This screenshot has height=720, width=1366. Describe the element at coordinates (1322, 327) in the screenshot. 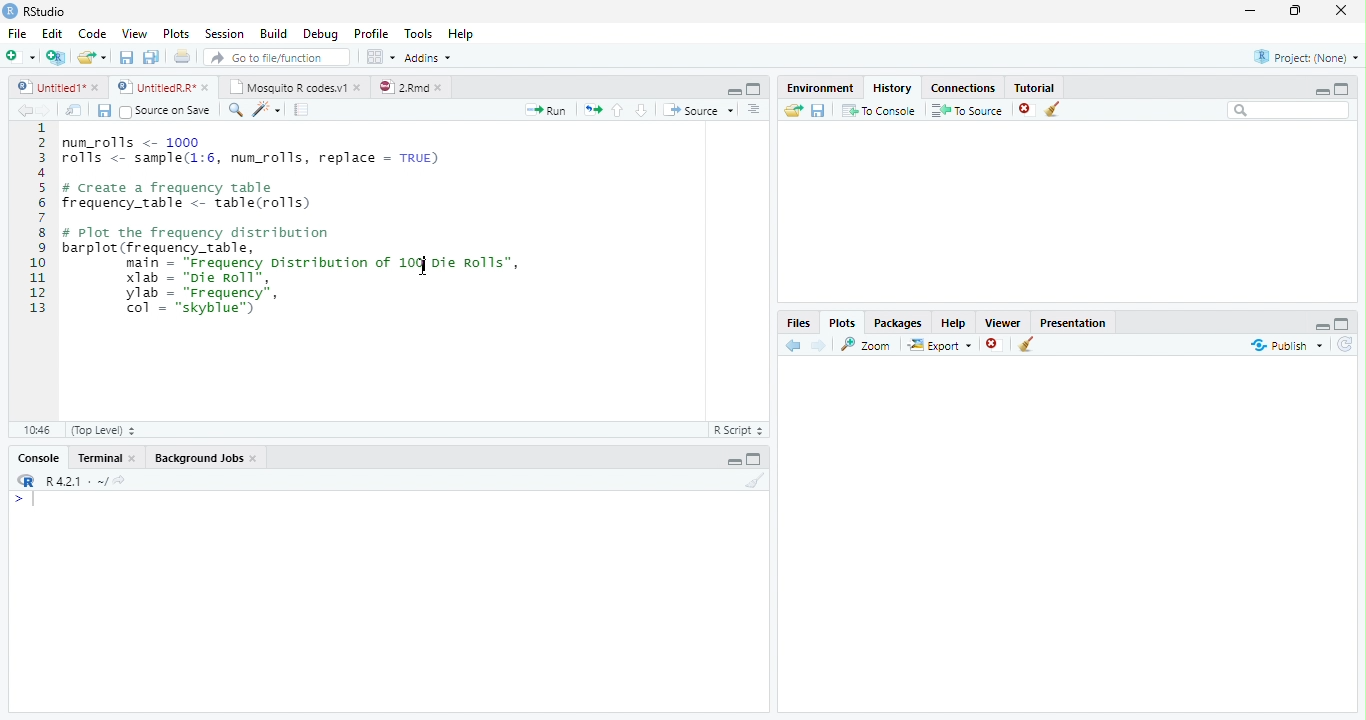

I see `Hide` at that location.